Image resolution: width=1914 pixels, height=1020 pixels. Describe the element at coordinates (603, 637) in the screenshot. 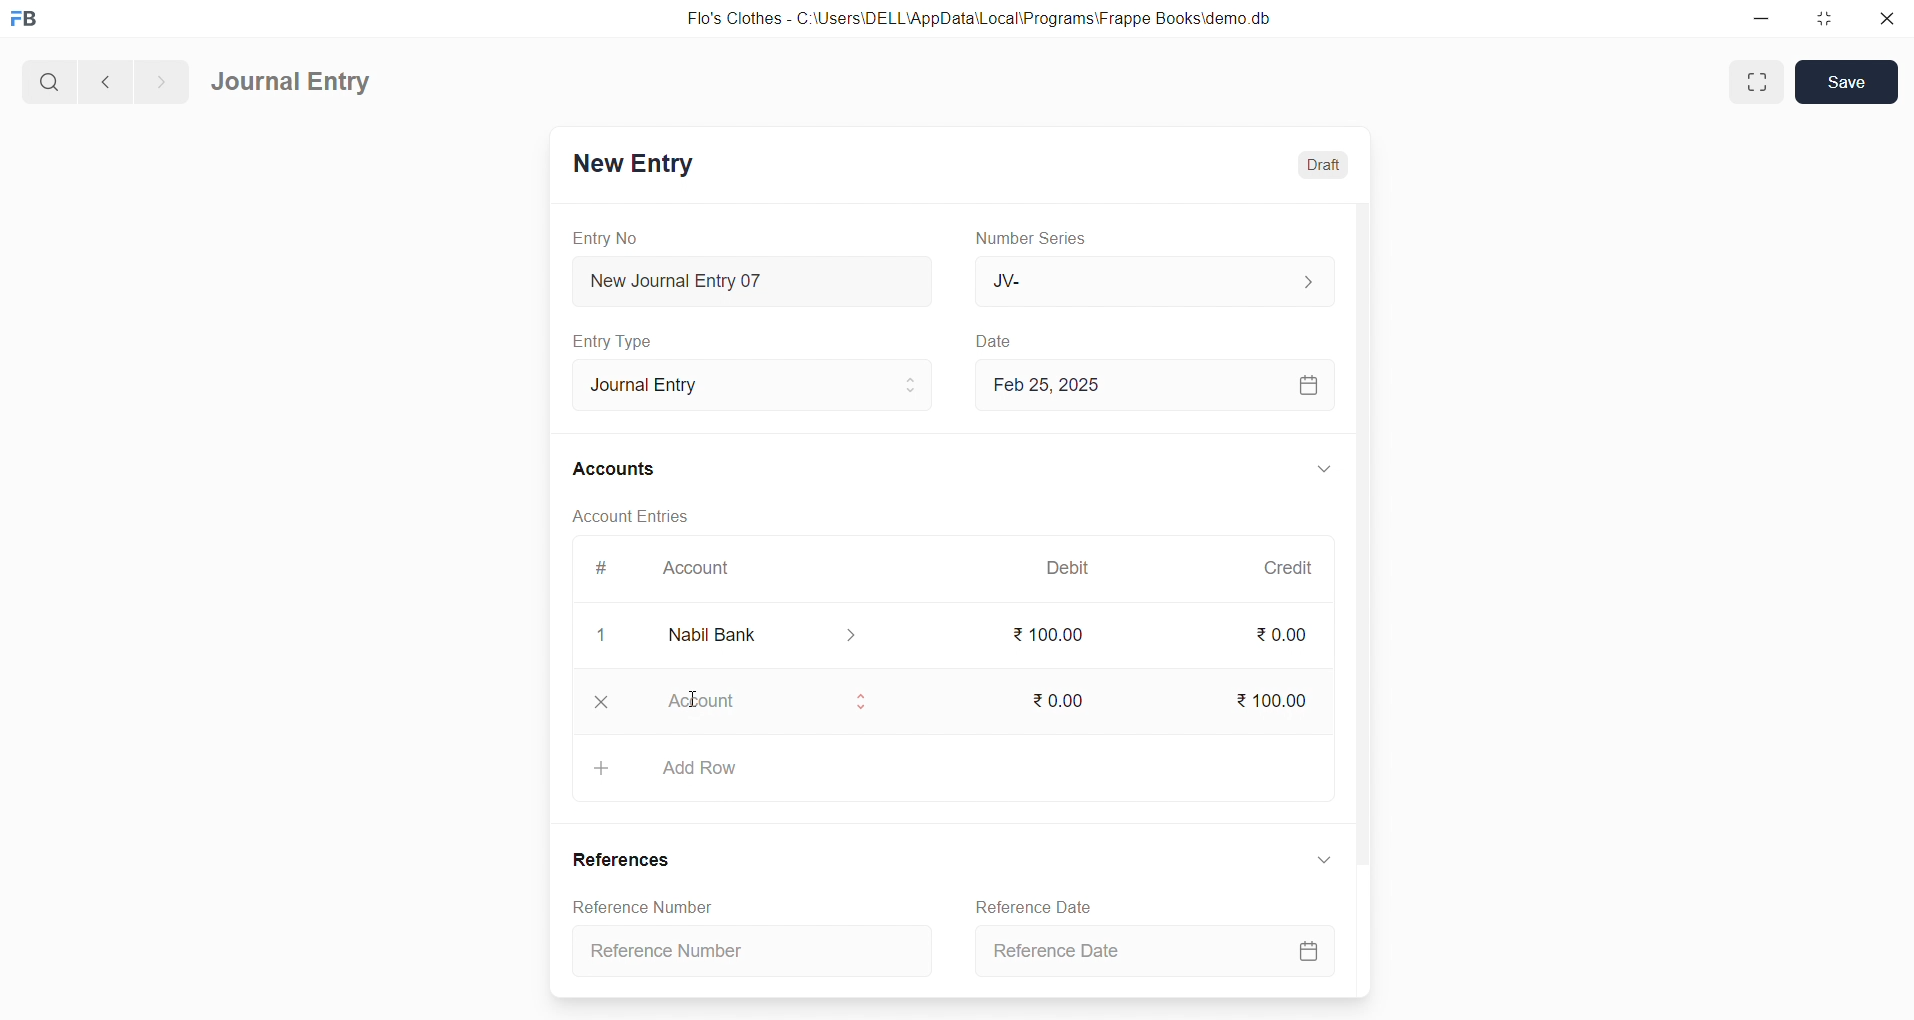

I see `1` at that location.